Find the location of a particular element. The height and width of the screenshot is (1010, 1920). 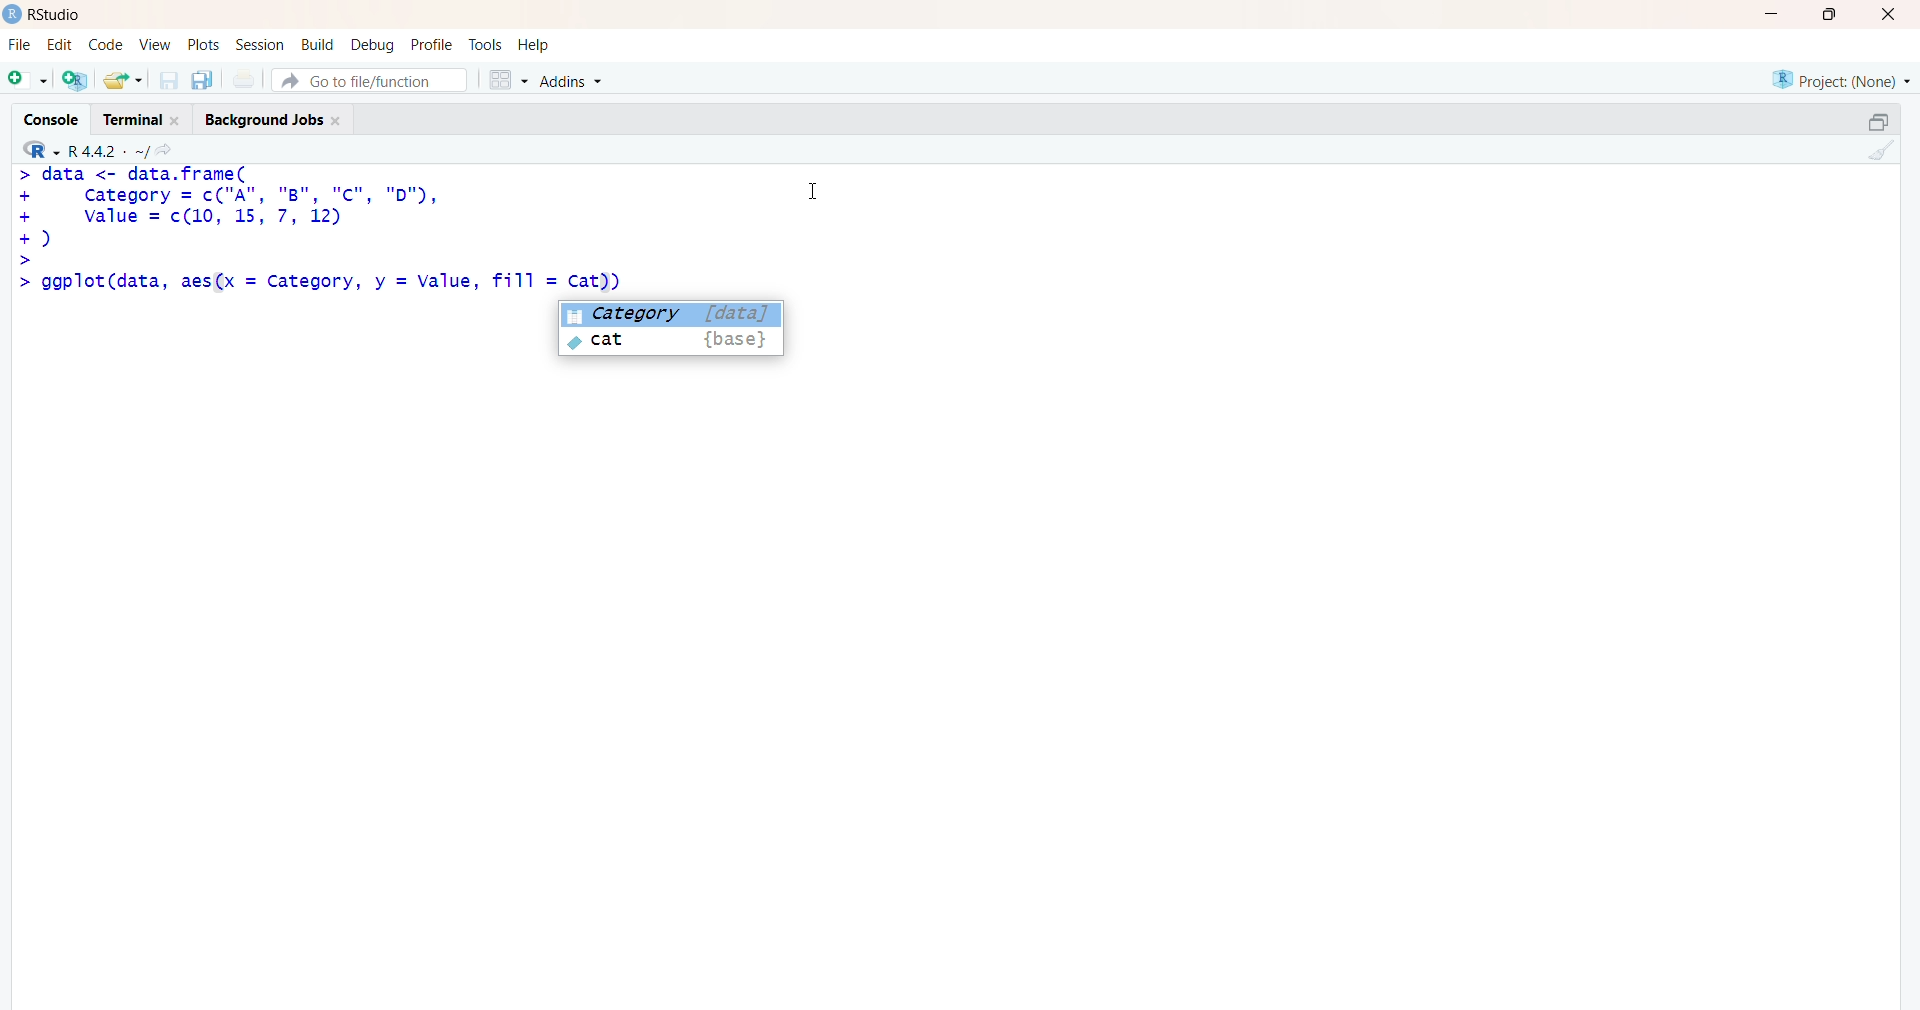

Rstudio is located at coordinates (61, 15).